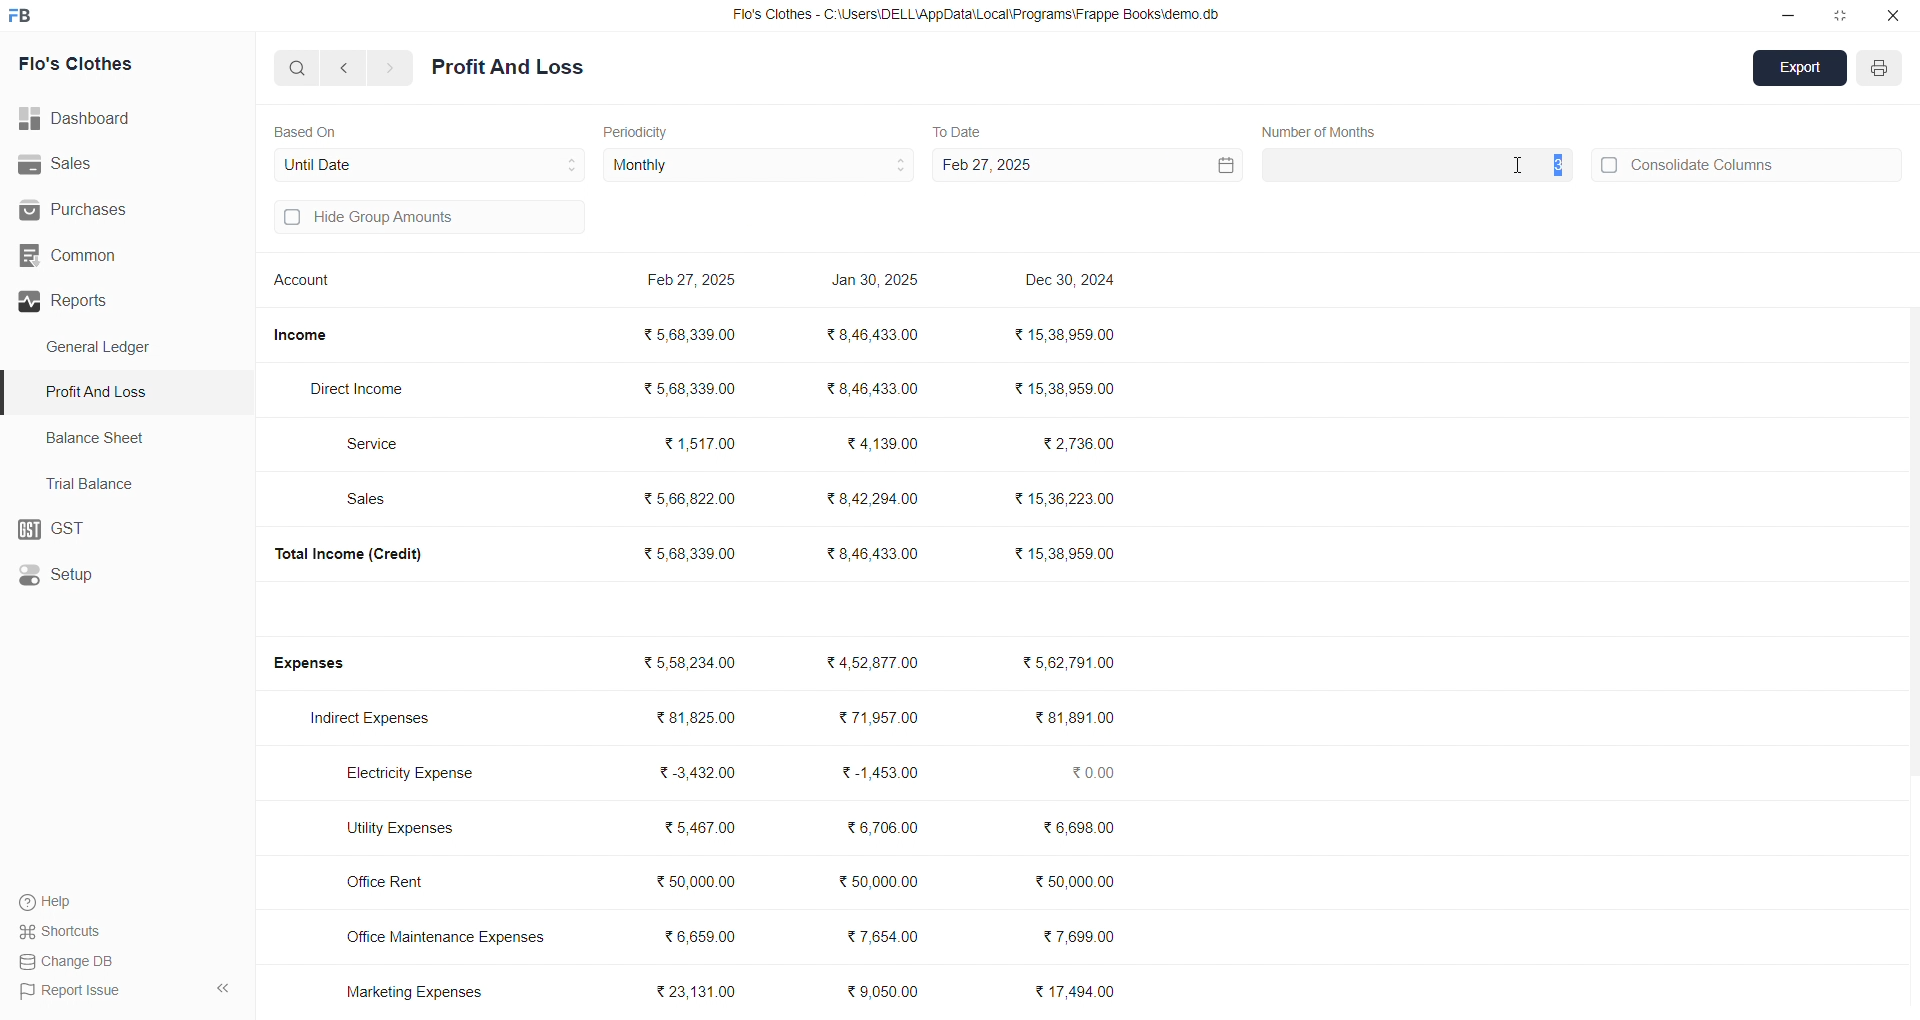  Describe the element at coordinates (876, 662) in the screenshot. I see `₹4,52,877.00` at that location.